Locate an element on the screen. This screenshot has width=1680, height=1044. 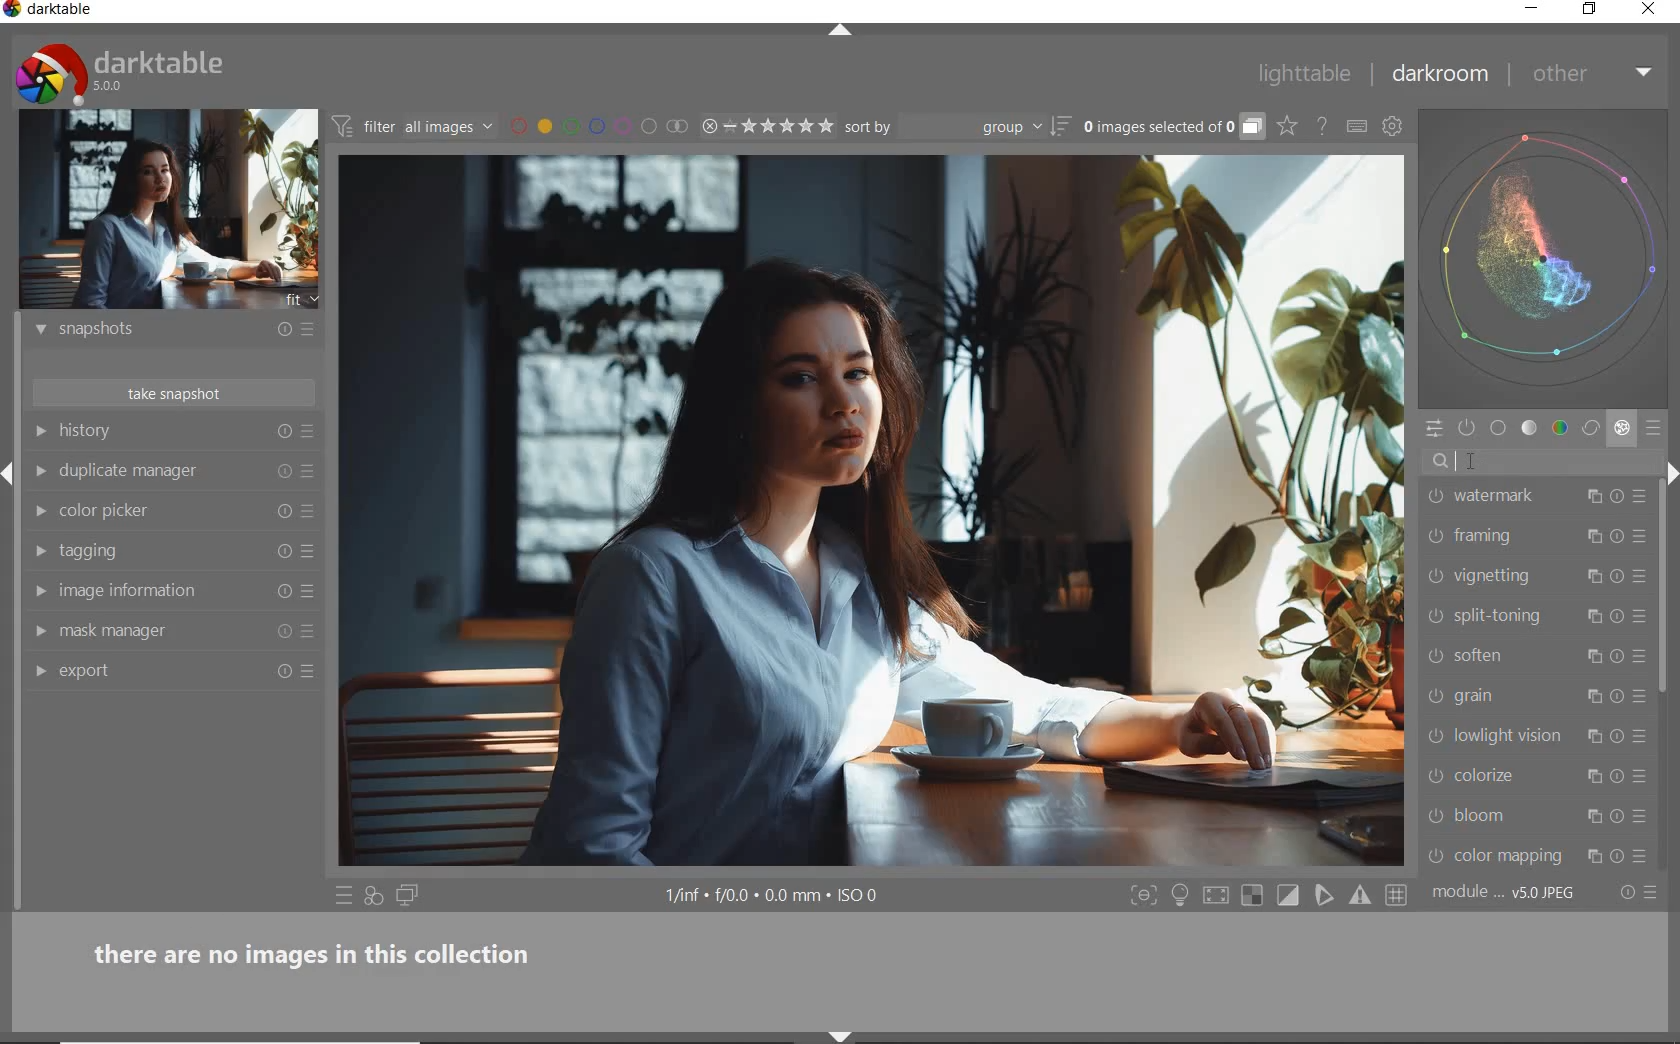
open online help is located at coordinates (1322, 125).